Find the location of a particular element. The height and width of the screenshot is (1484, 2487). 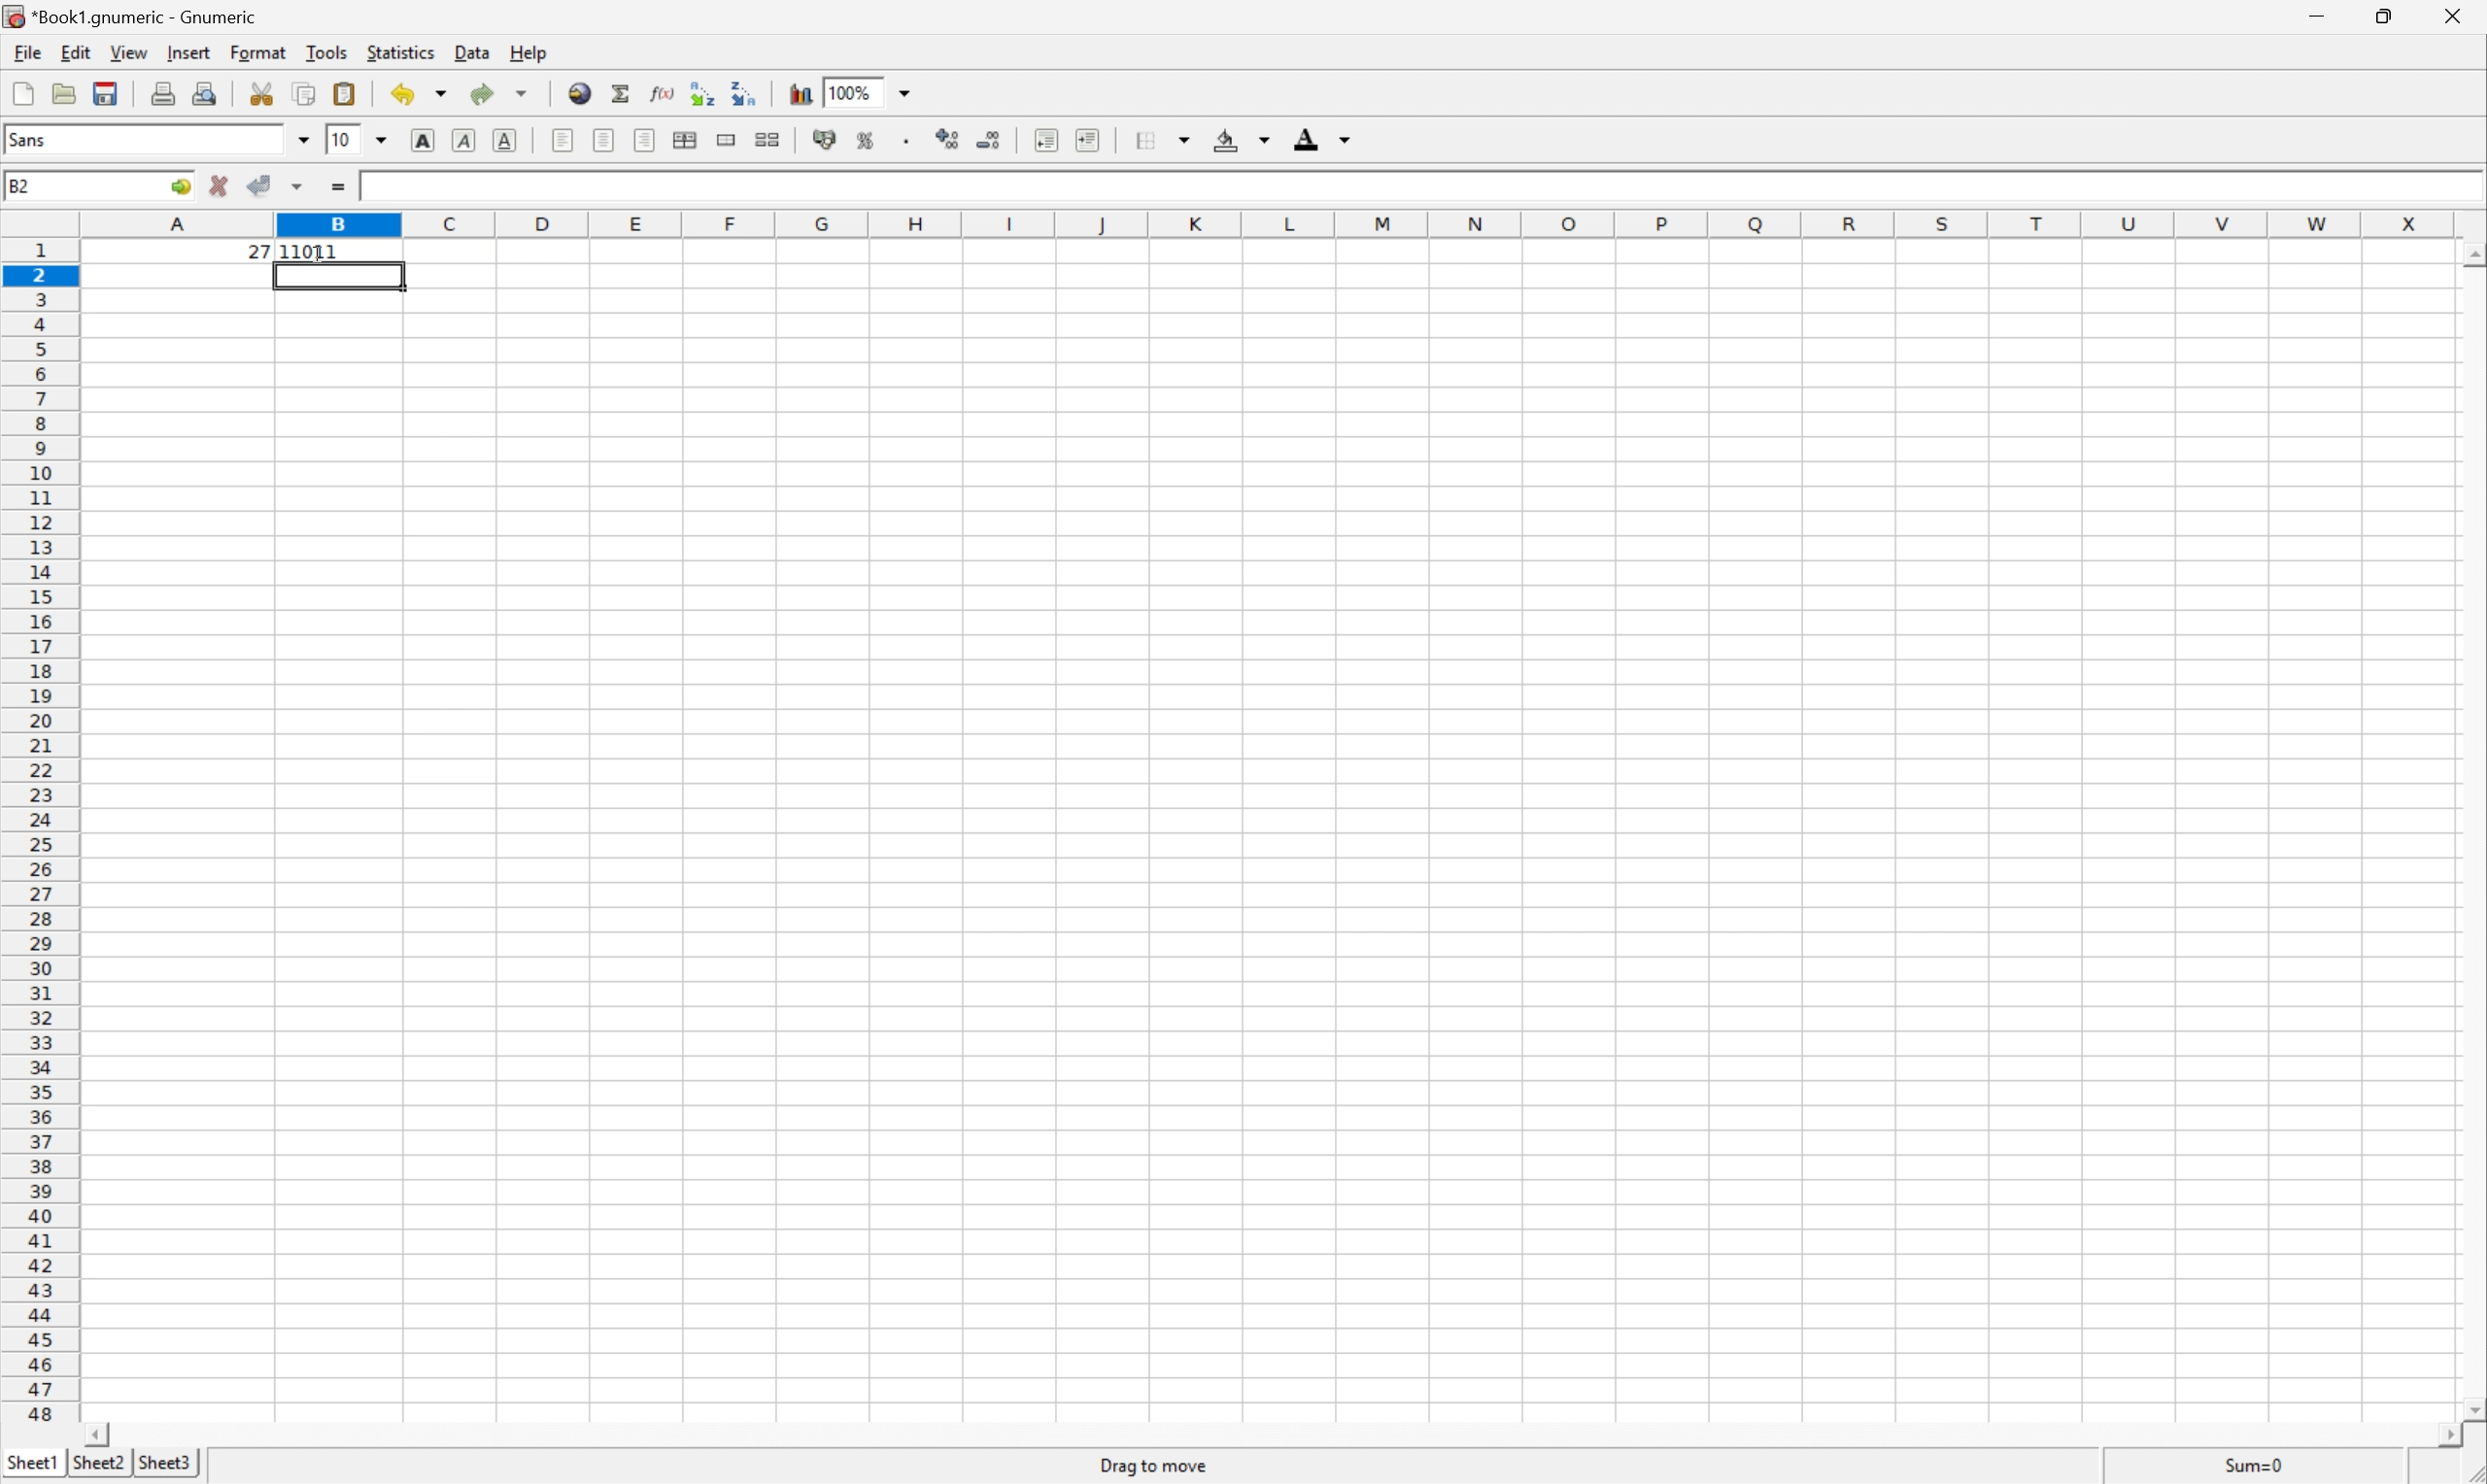

Insert a chart is located at coordinates (799, 92).